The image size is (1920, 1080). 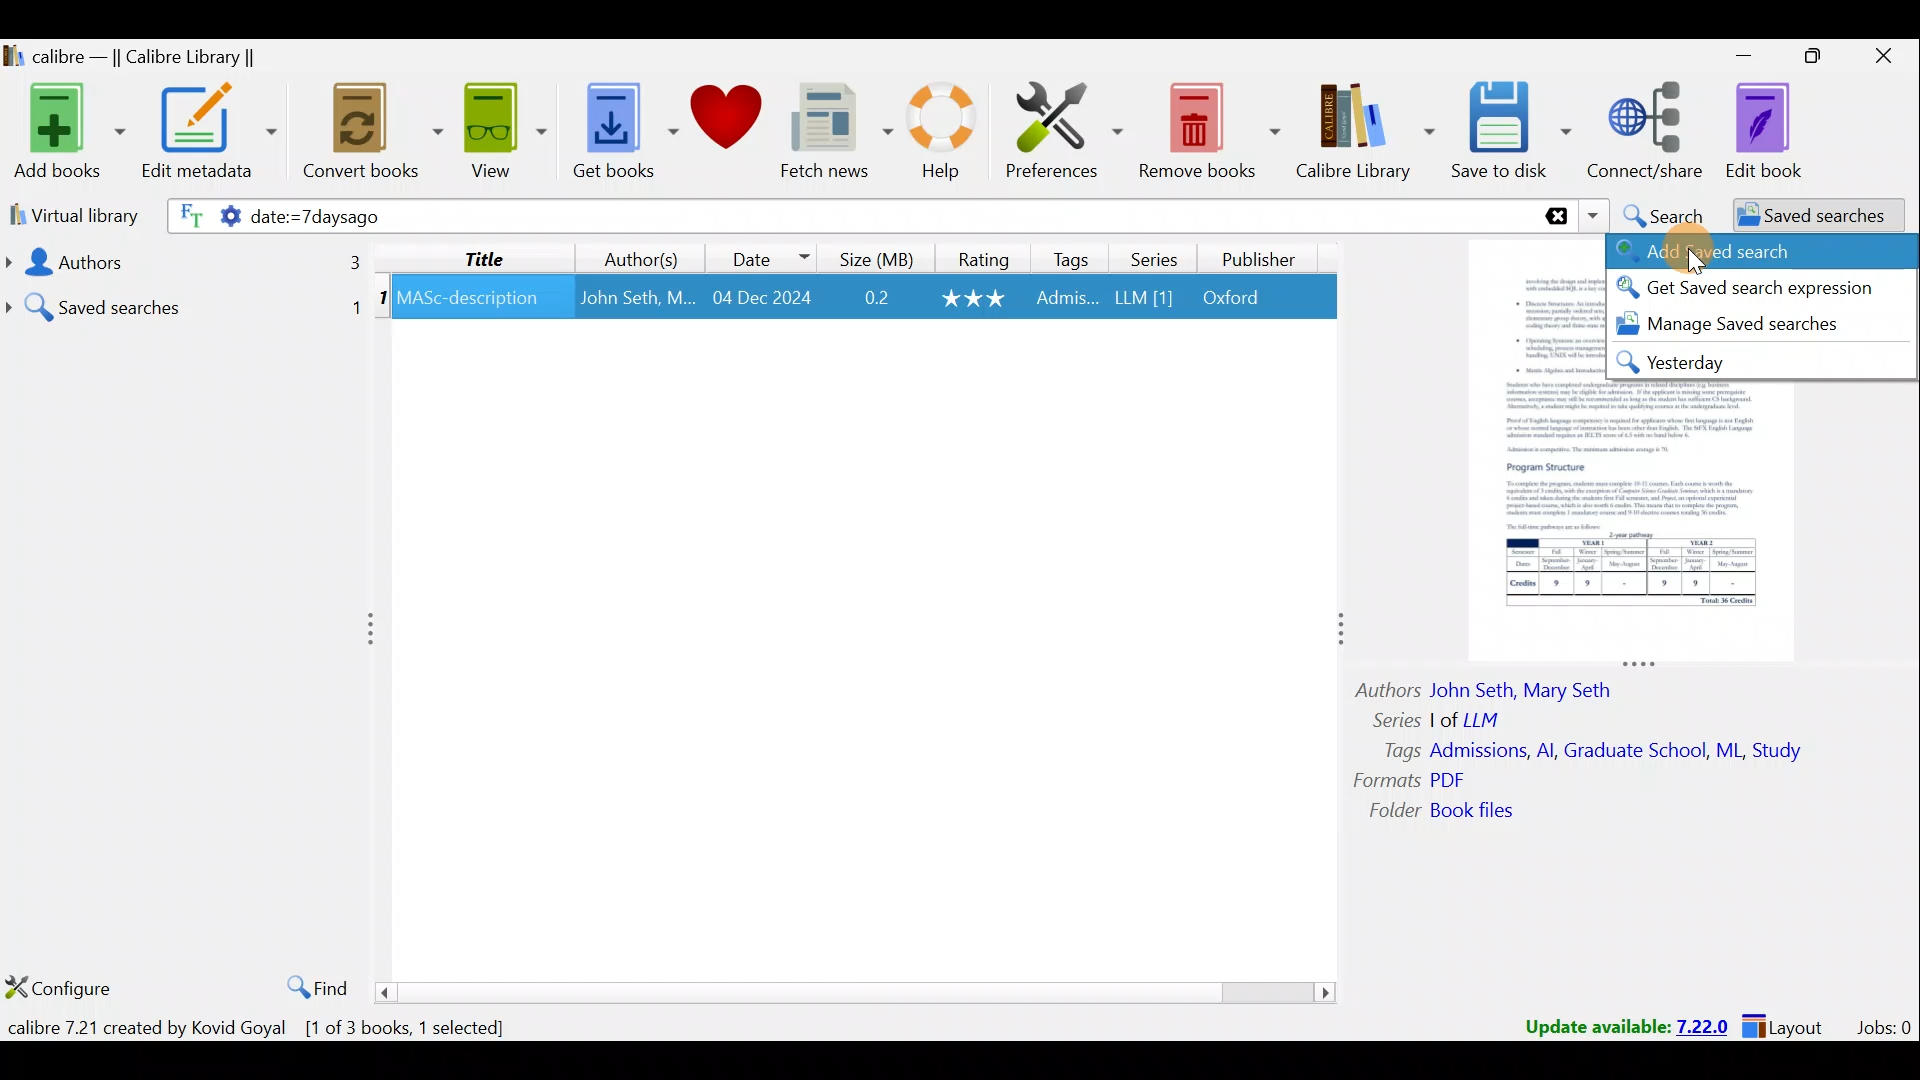 What do you see at coordinates (1804, 60) in the screenshot?
I see `Maximize` at bounding box center [1804, 60].